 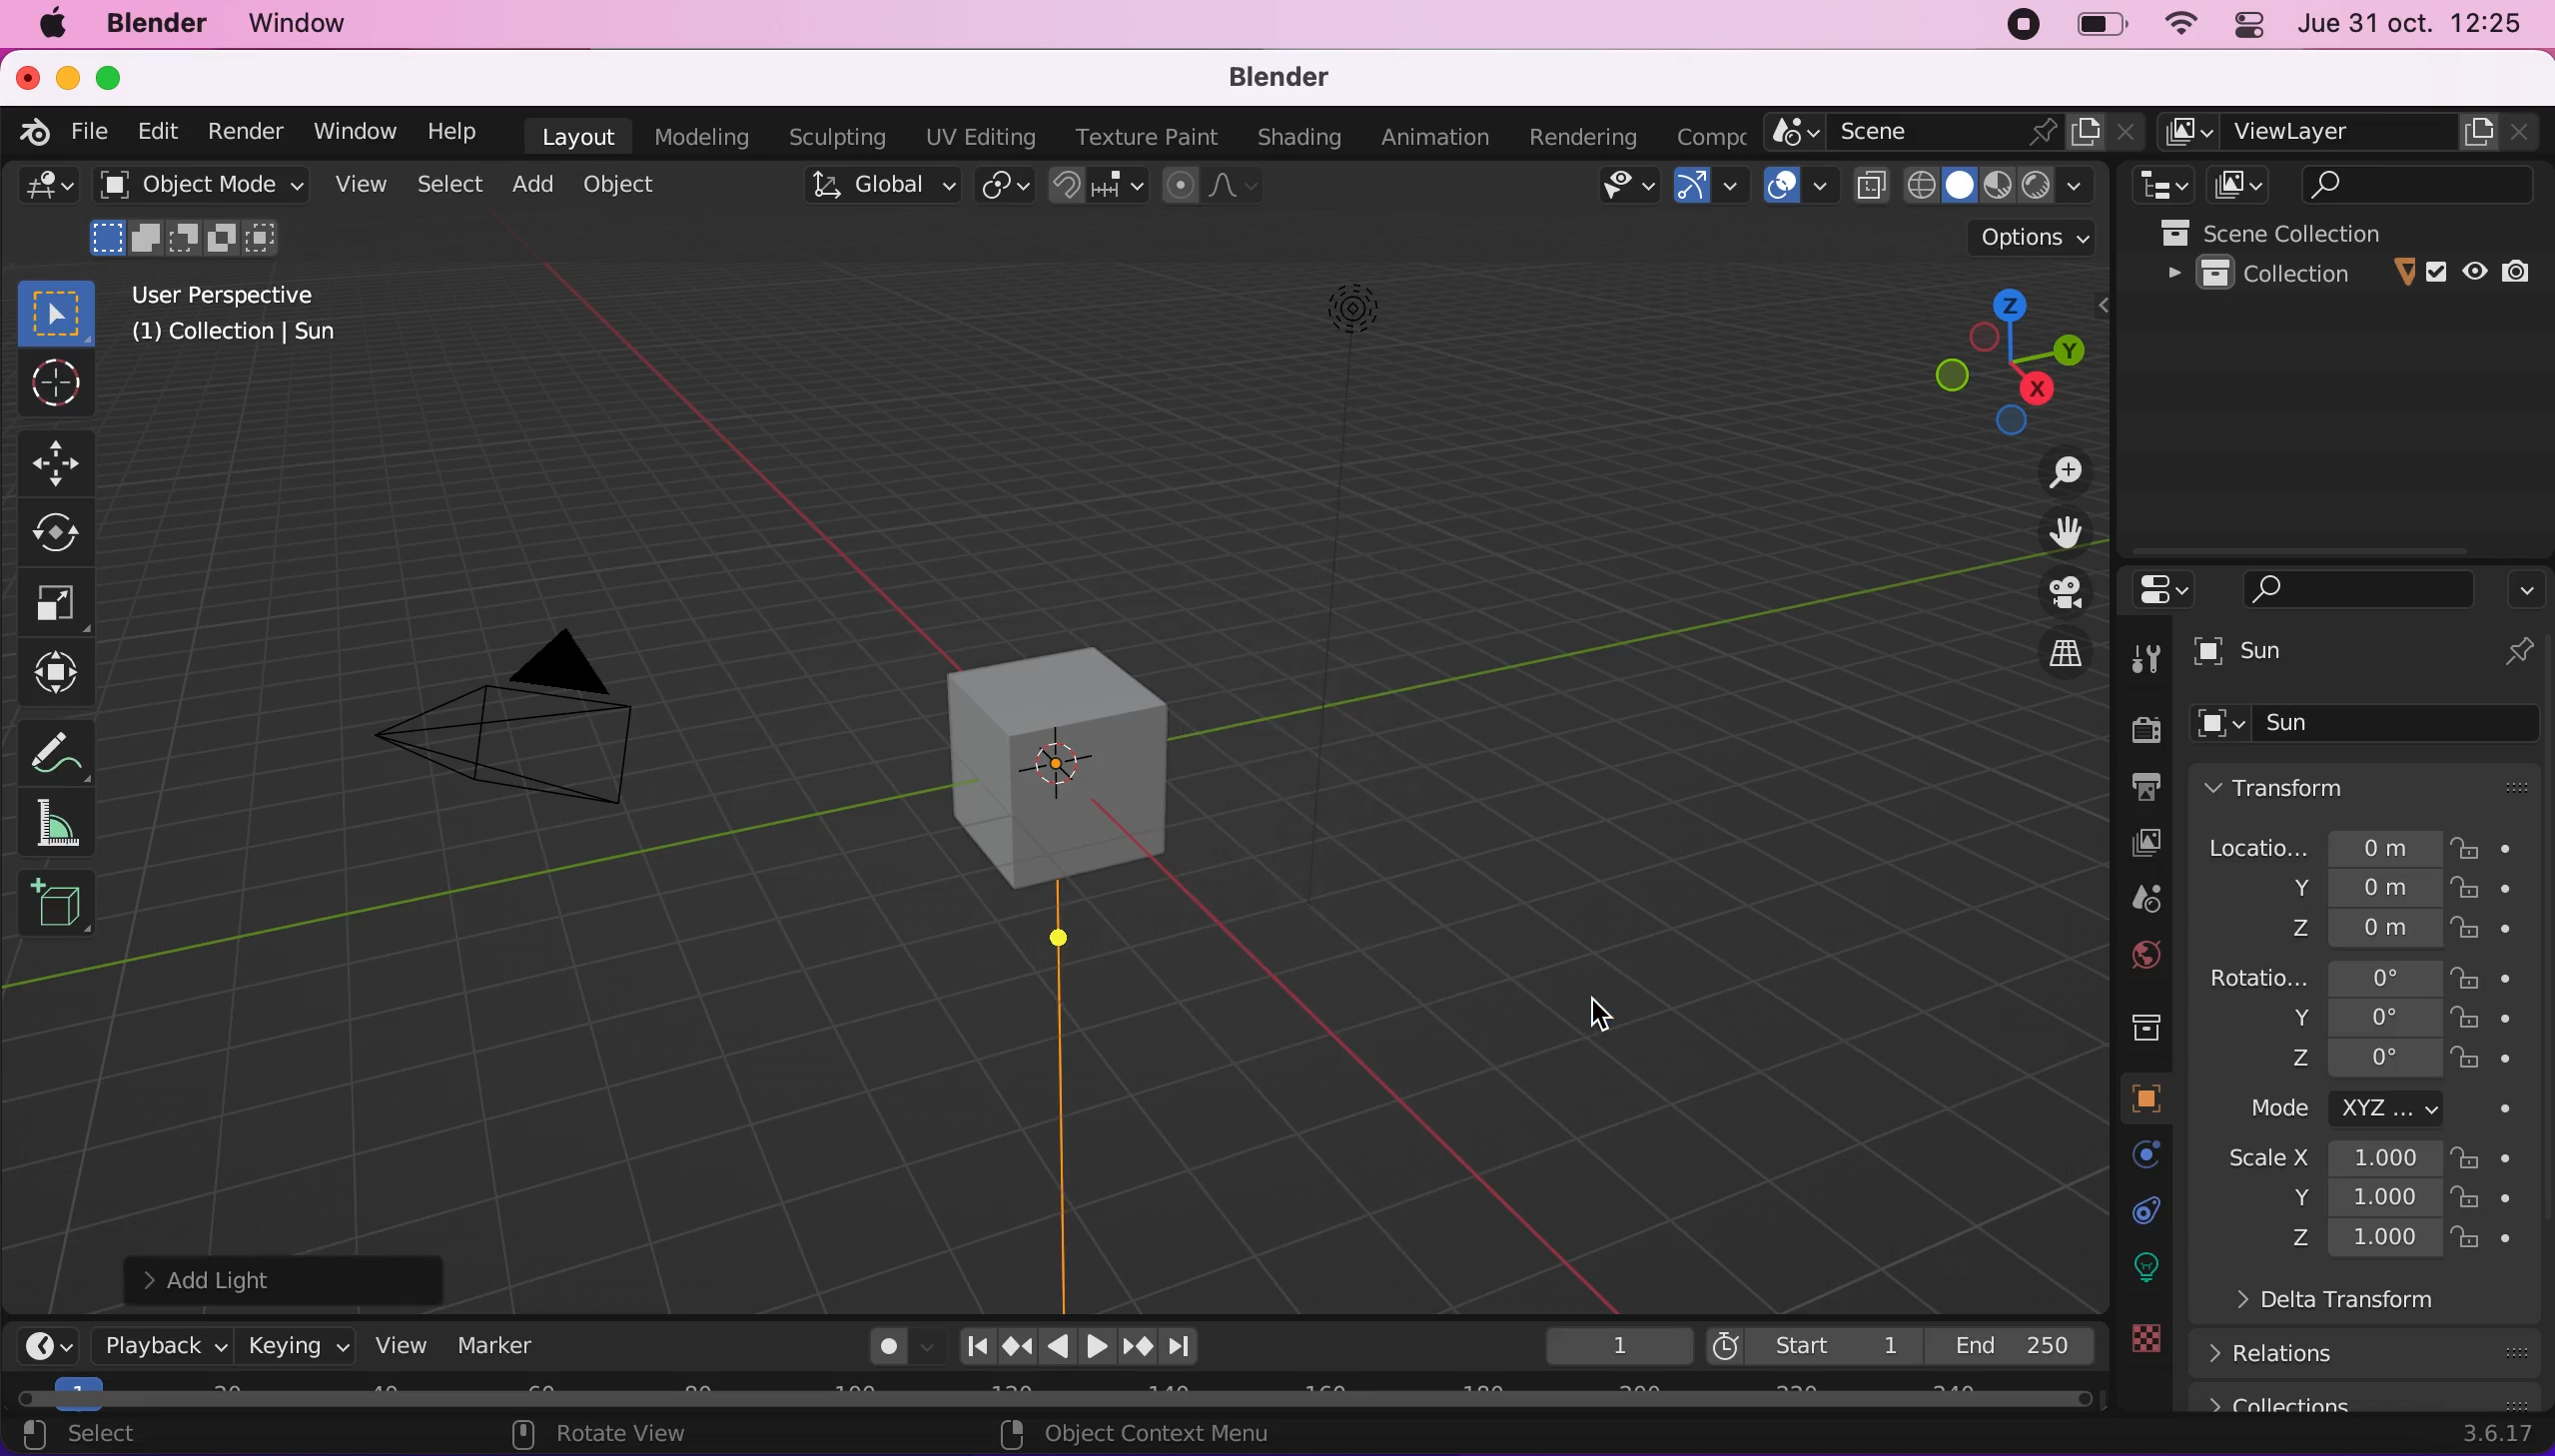 What do you see at coordinates (2501, 1201) in the screenshot?
I see `lock` at bounding box center [2501, 1201].